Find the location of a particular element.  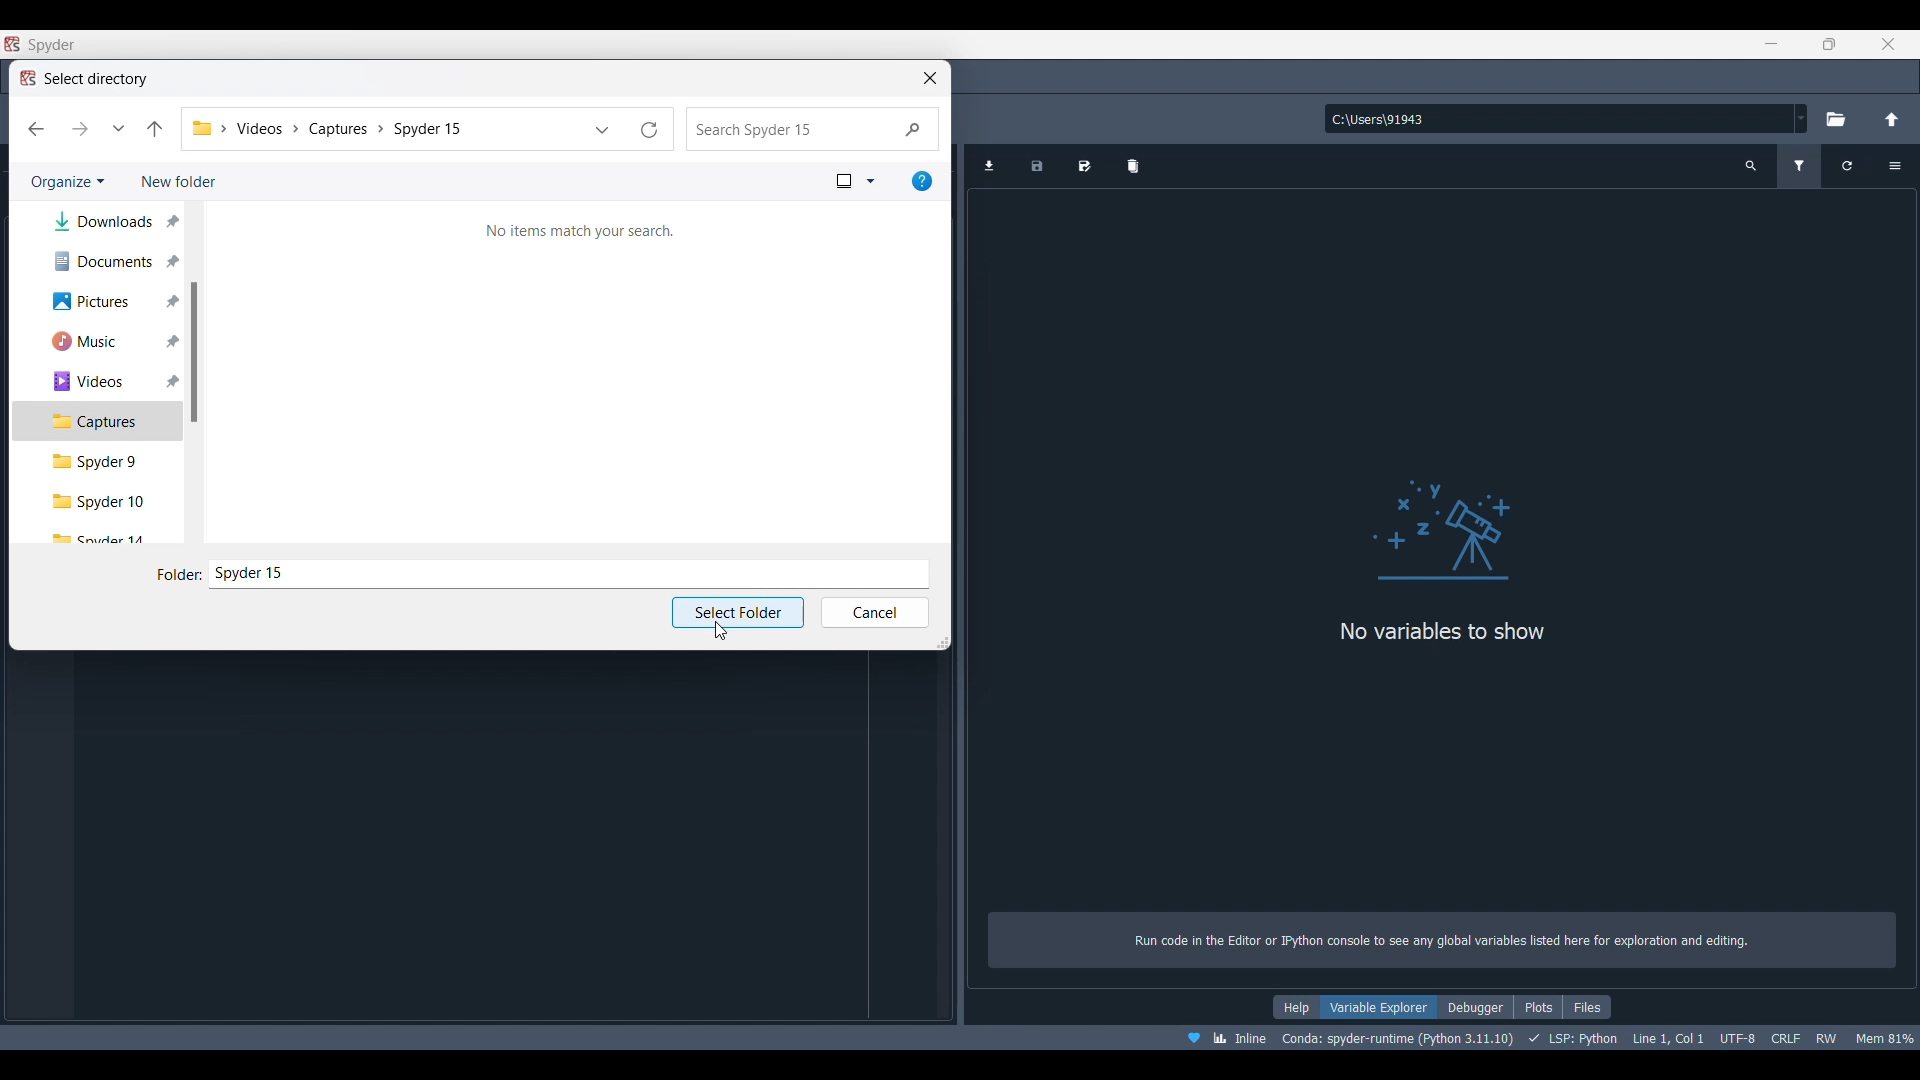

Text box is located at coordinates (569, 575).